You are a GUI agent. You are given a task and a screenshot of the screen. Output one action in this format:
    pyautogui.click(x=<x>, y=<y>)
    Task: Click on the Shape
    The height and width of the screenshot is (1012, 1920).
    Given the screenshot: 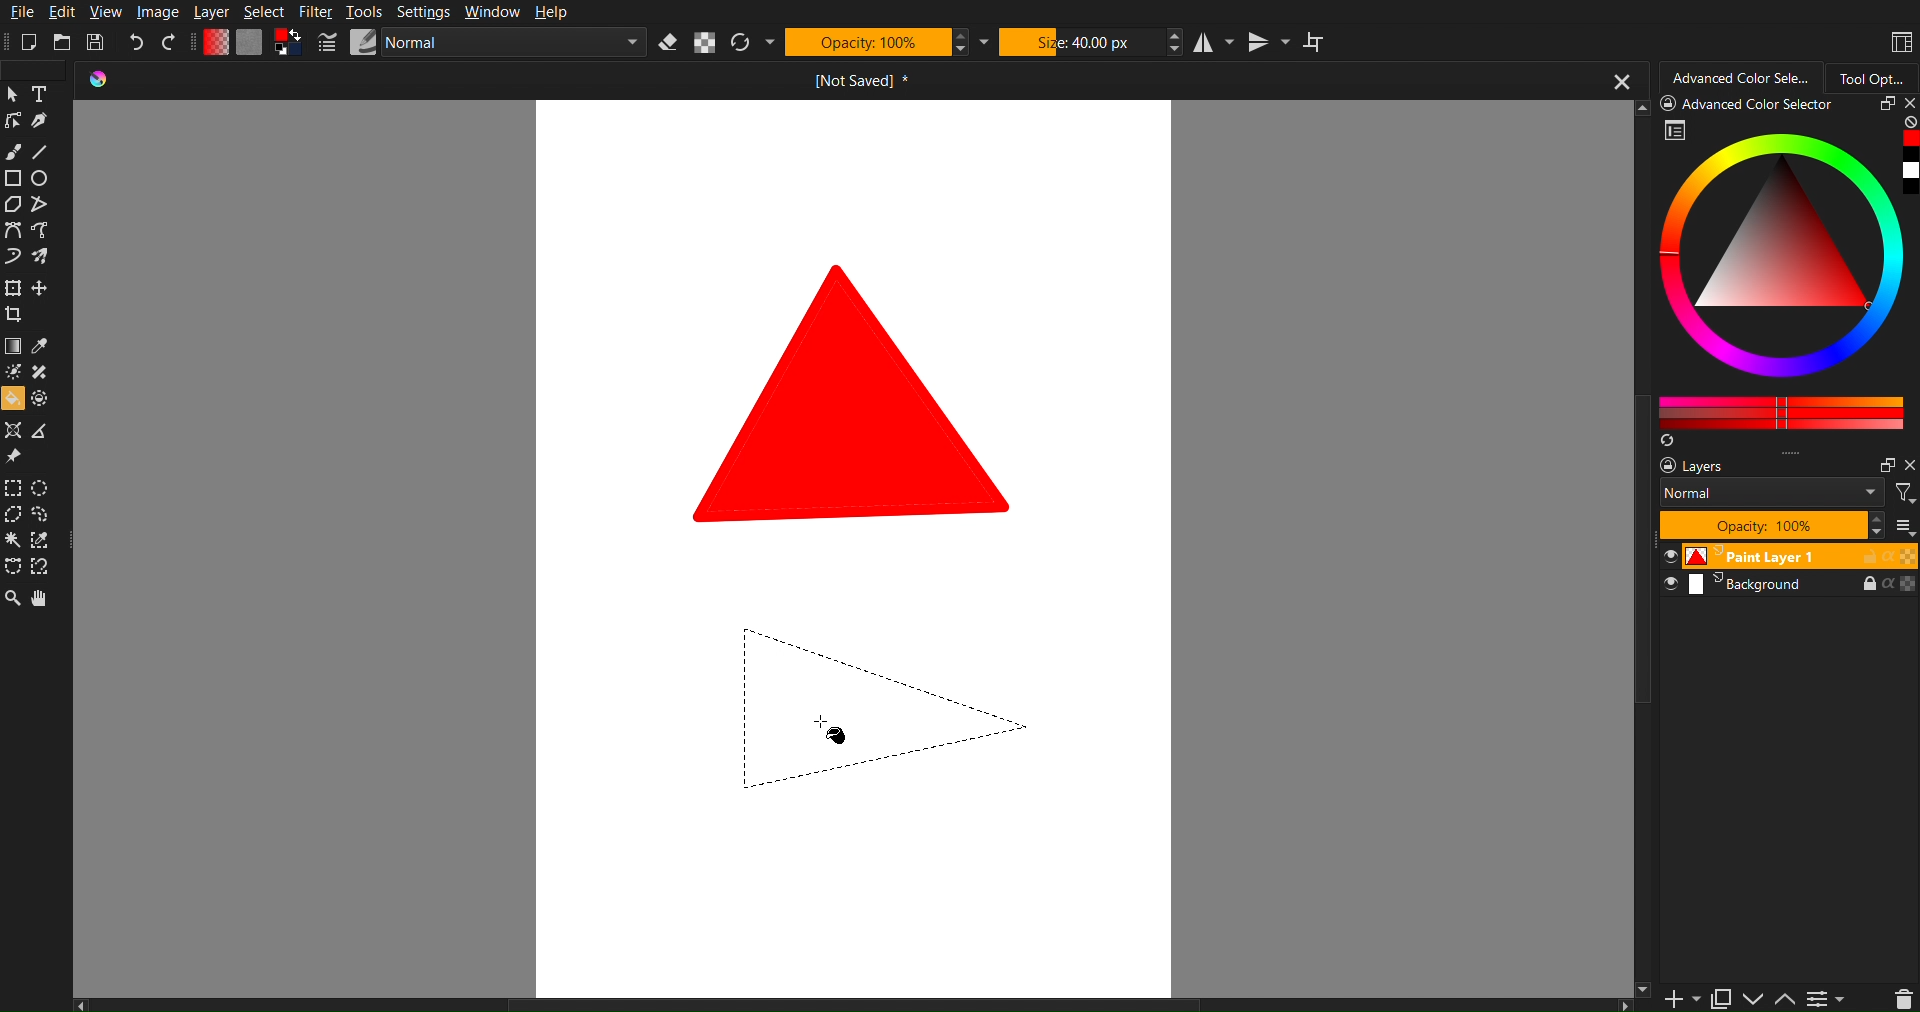 What is the action you would take?
    pyautogui.click(x=857, y=391)
    